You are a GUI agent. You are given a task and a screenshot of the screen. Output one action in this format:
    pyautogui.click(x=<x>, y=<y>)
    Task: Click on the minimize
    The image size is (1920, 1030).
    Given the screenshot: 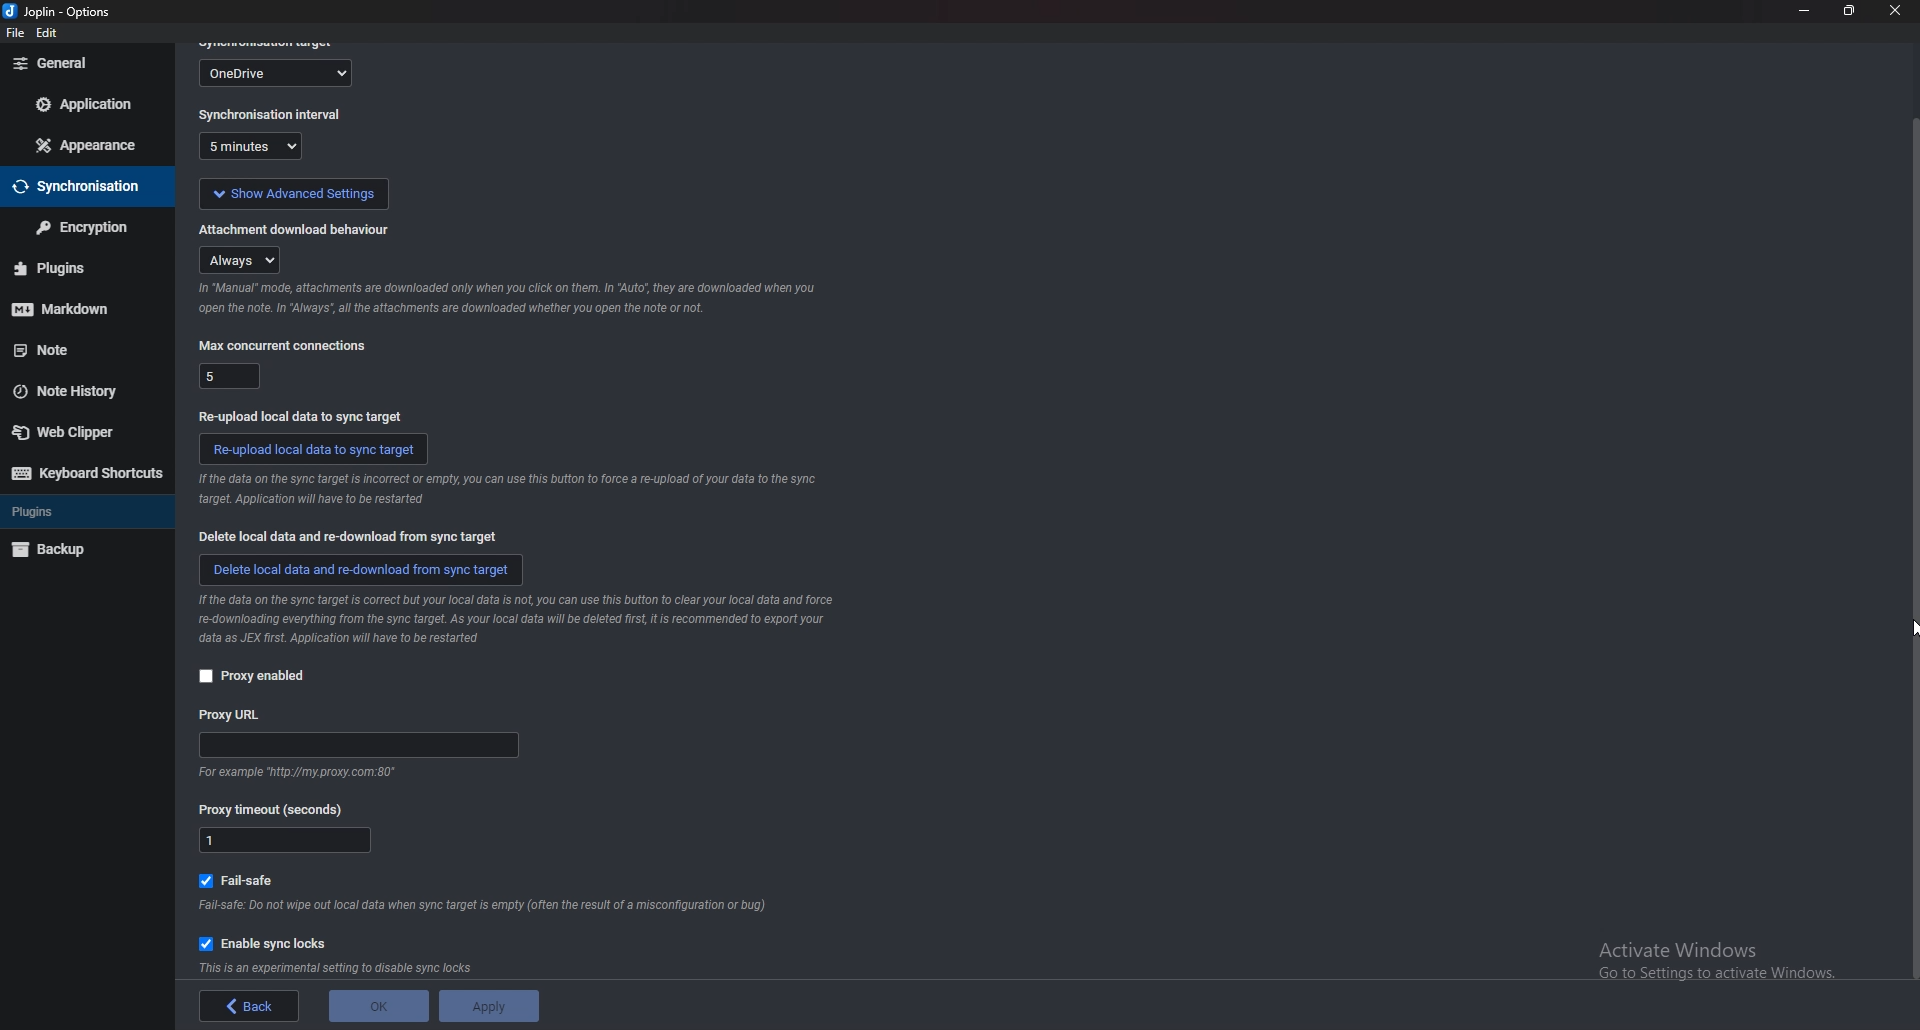 What is the action you would take?
    pyautogui.click(x=1803, y=11)
    